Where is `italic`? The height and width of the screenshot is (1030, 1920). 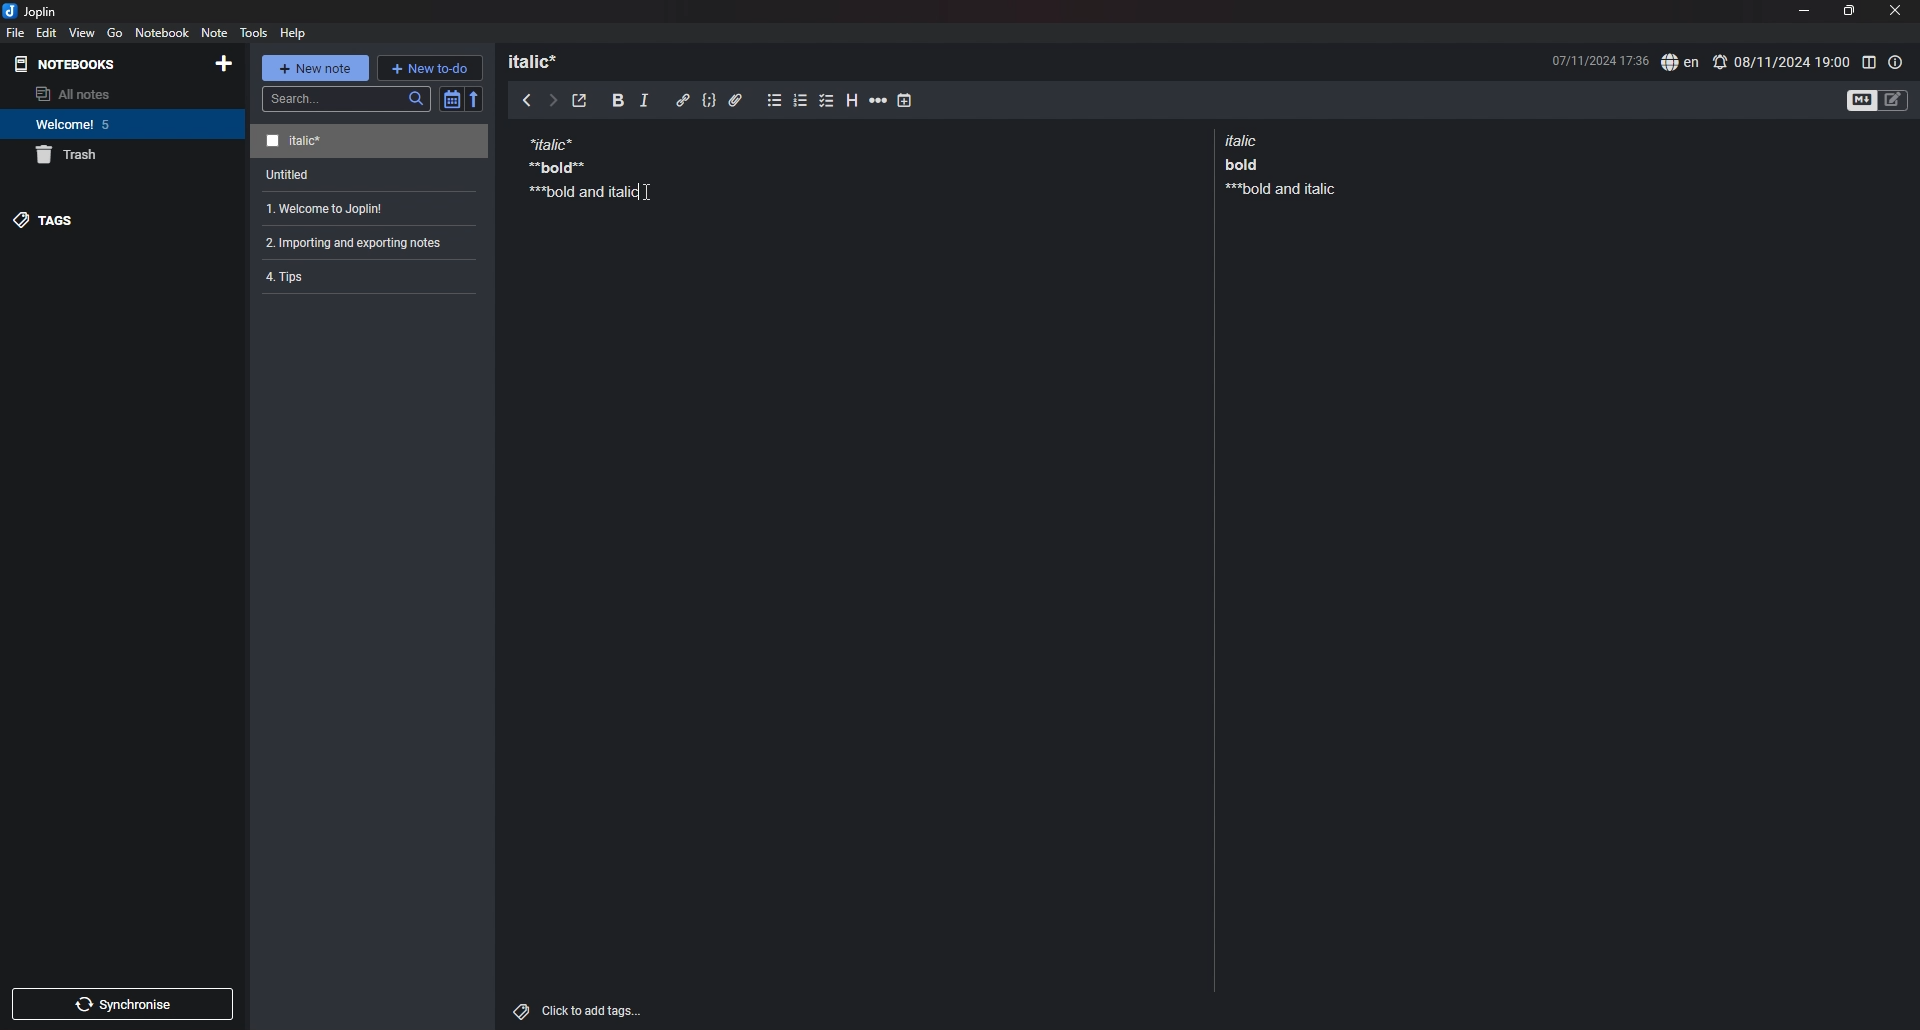 italic is located at coordinates (644, 104).